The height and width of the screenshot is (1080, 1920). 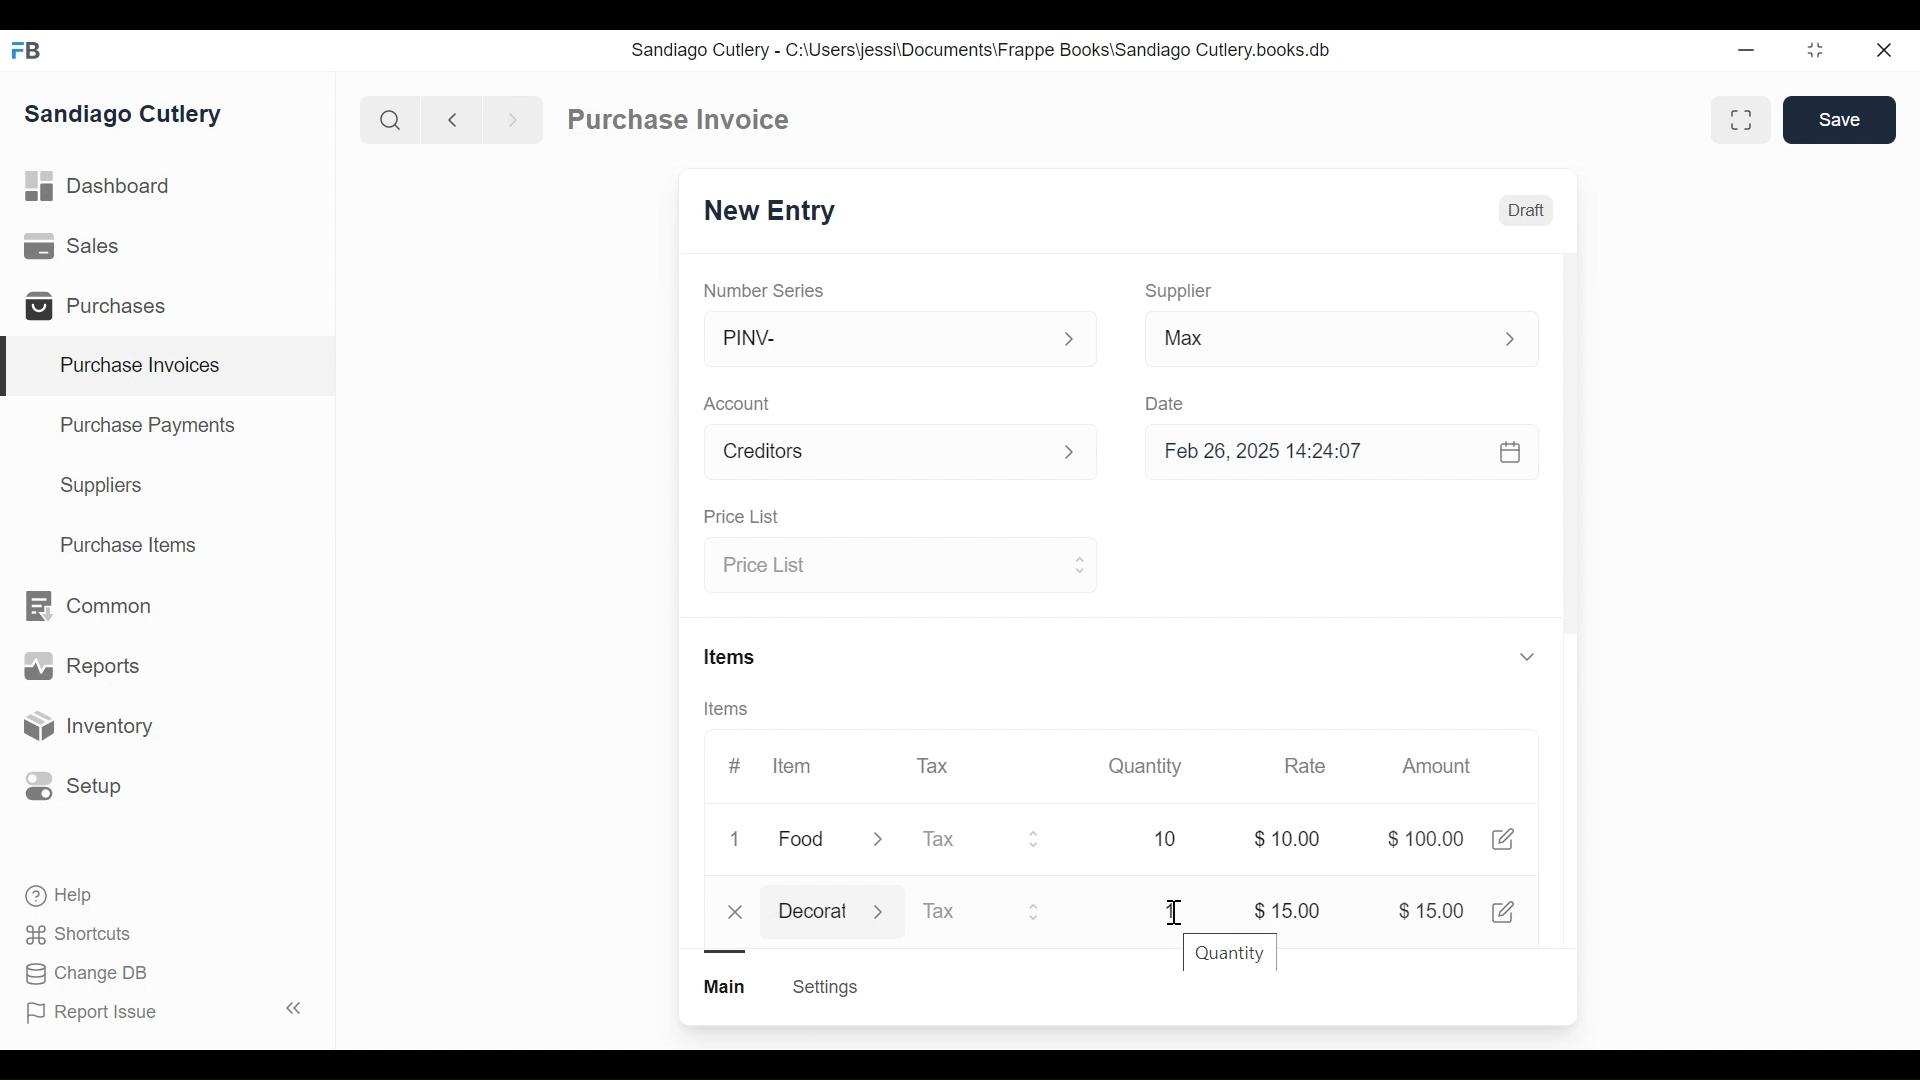 I want to click on $100.00, so click(x=1425, y=839).